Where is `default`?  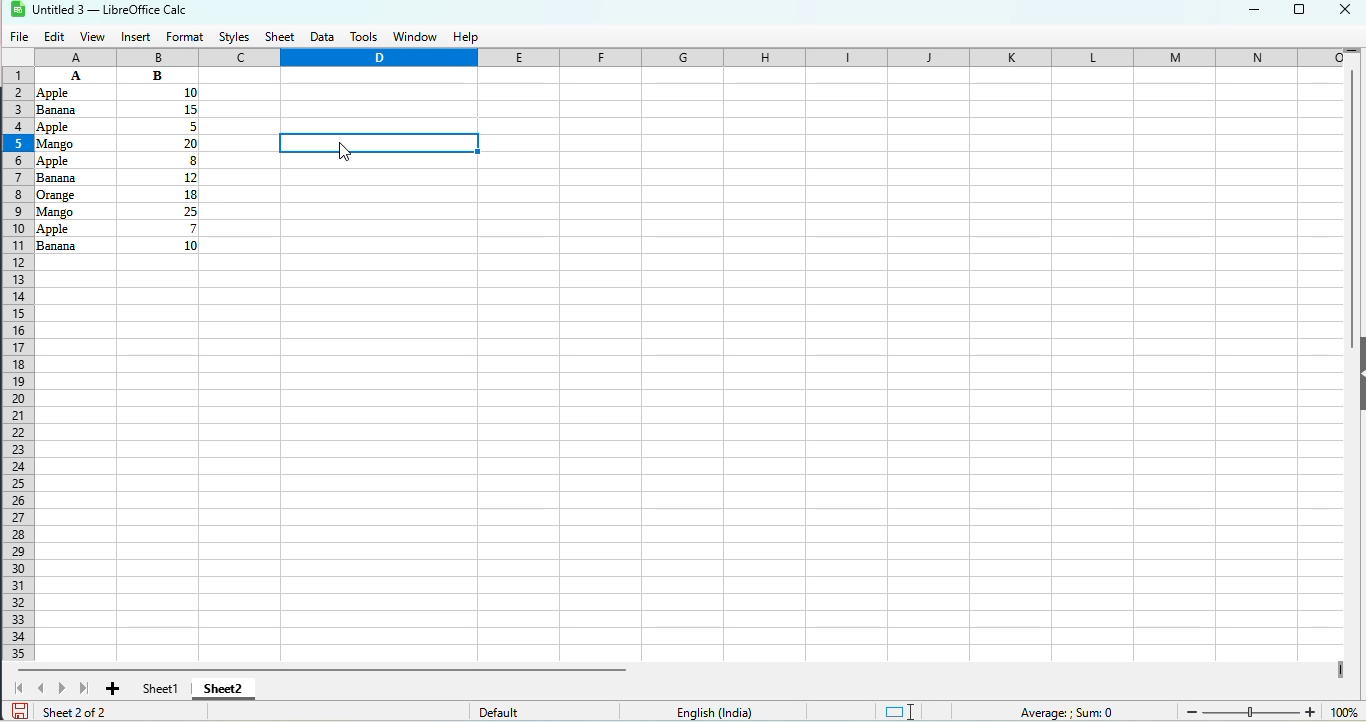
default is located at coordinates (499, 708).